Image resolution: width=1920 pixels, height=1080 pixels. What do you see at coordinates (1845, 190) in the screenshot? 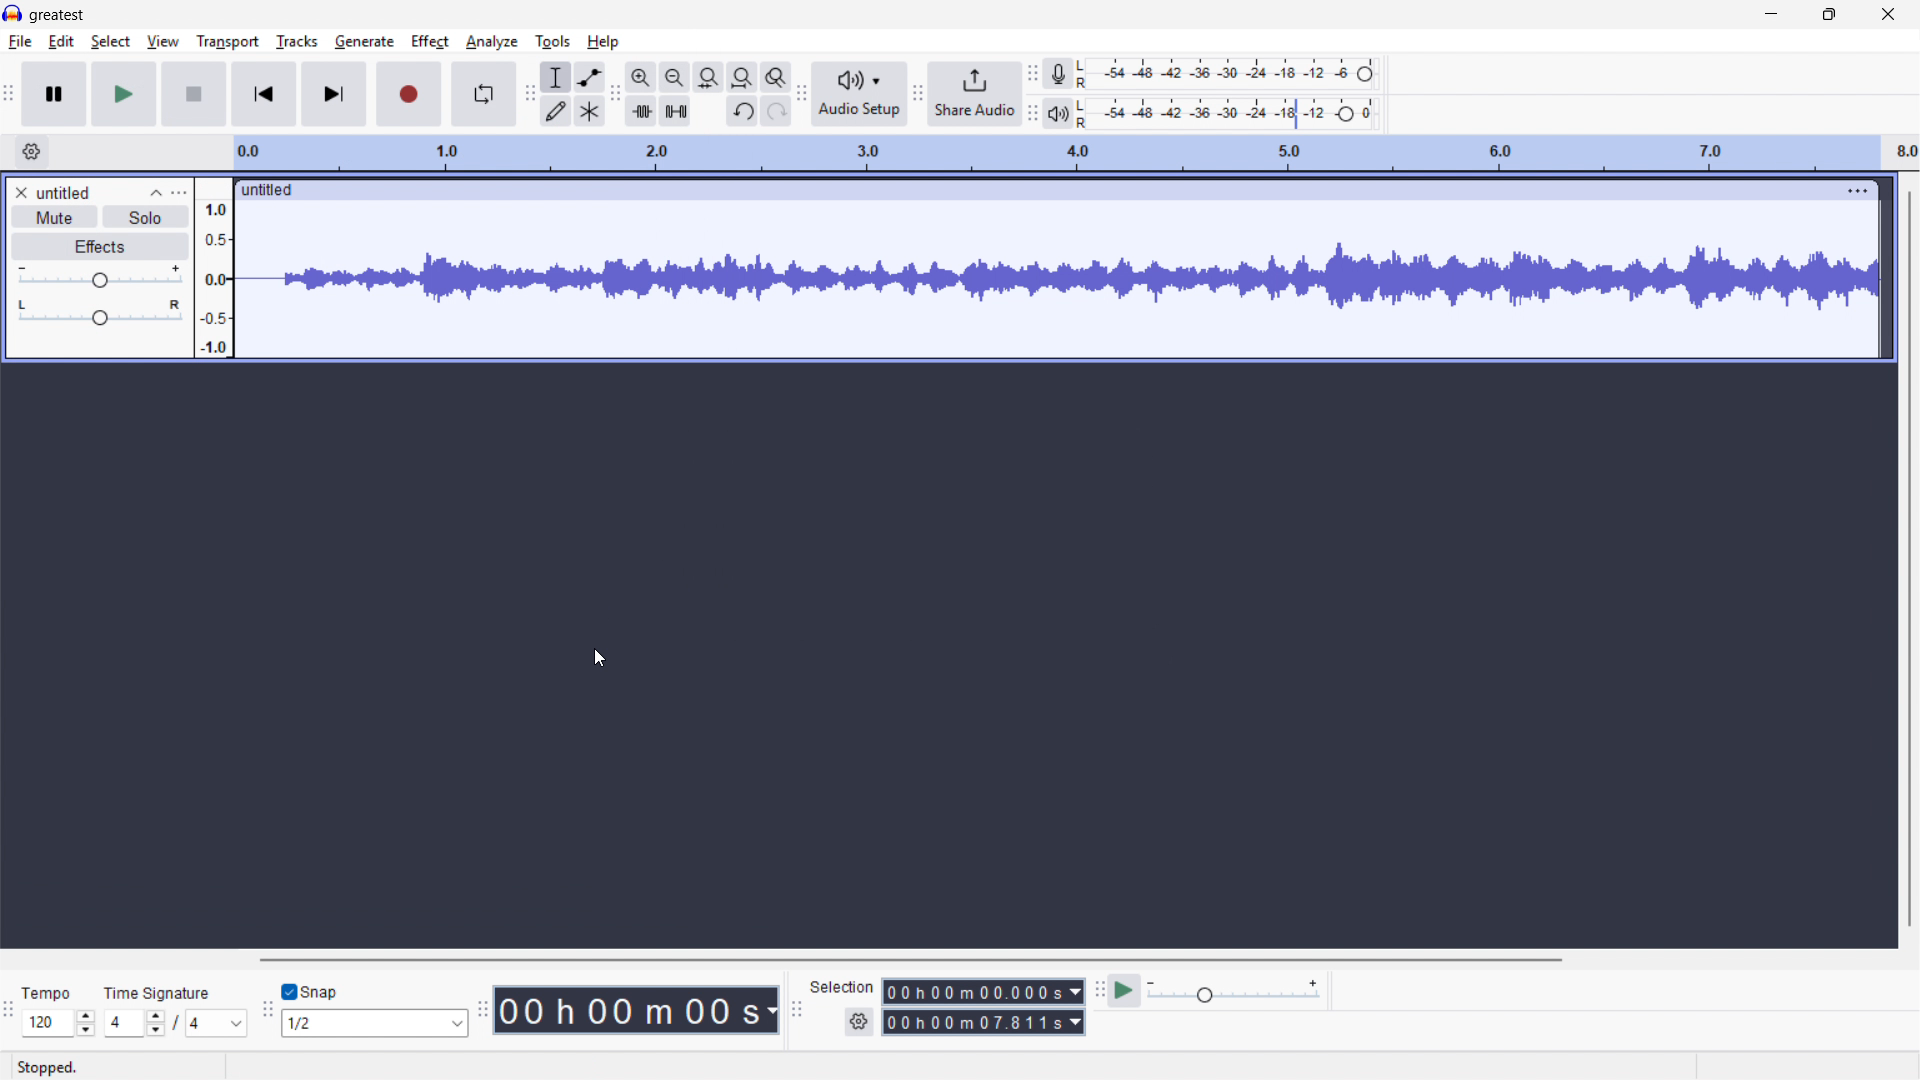
I see `track options` at bounding box center [1845, 190].